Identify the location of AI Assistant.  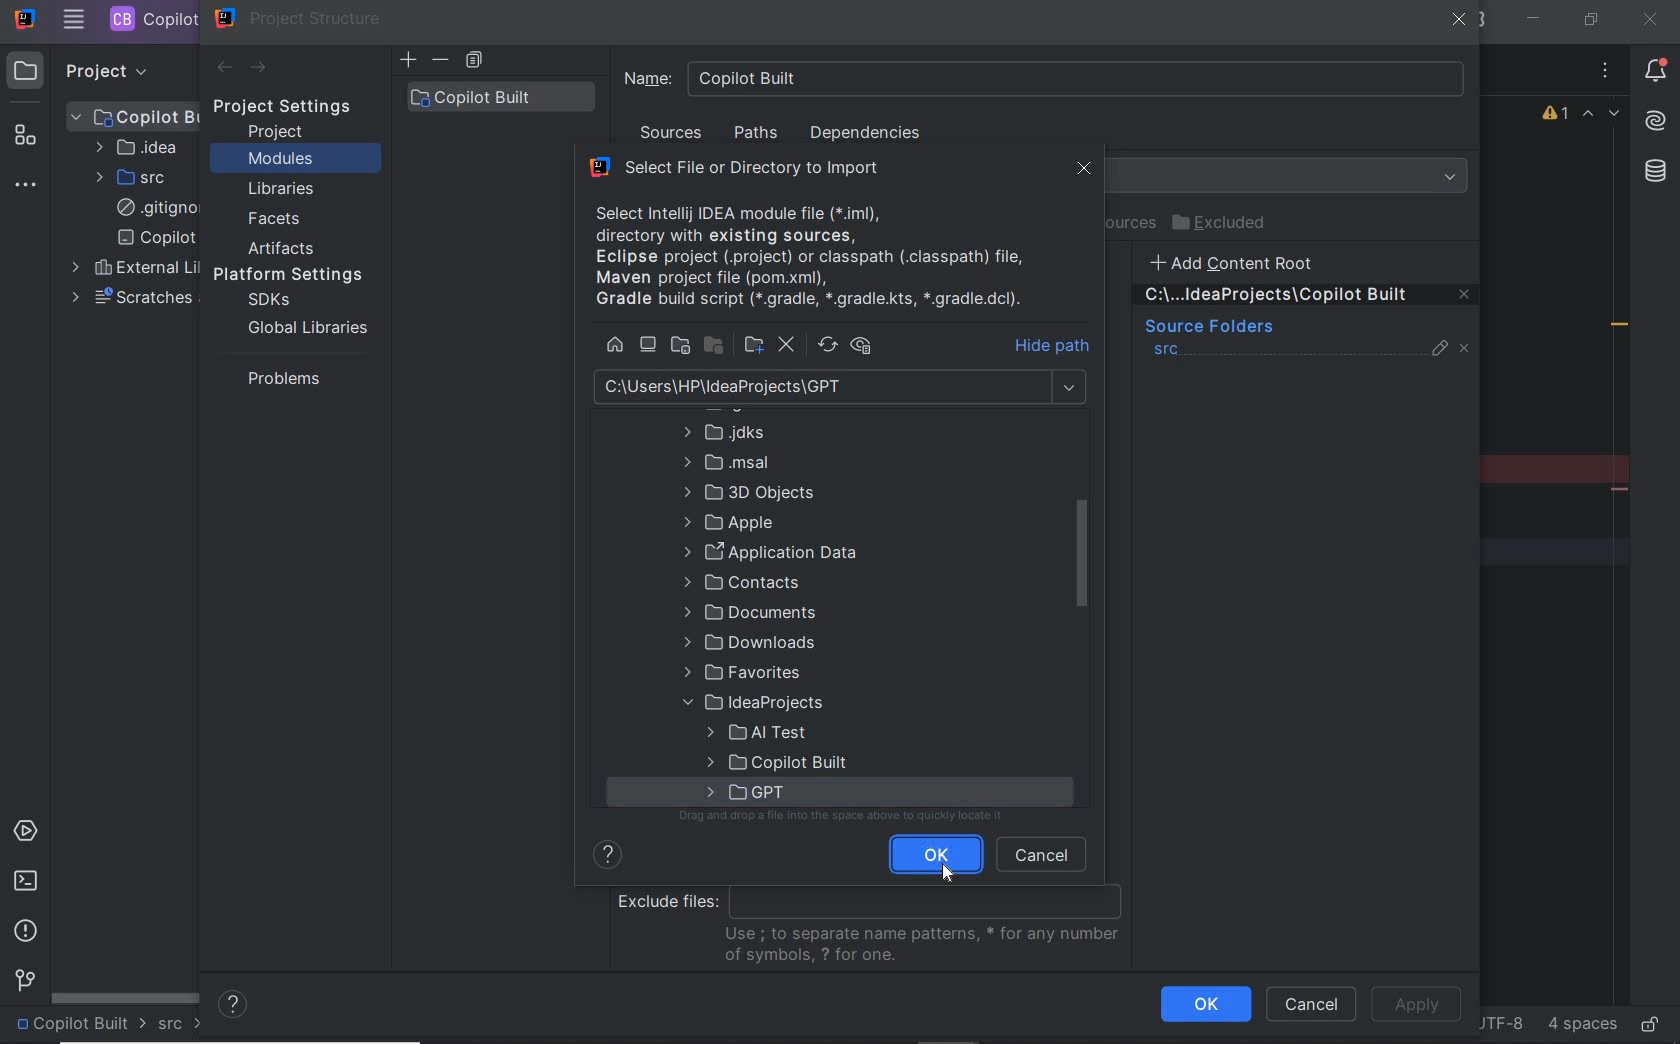
(1654, 121).